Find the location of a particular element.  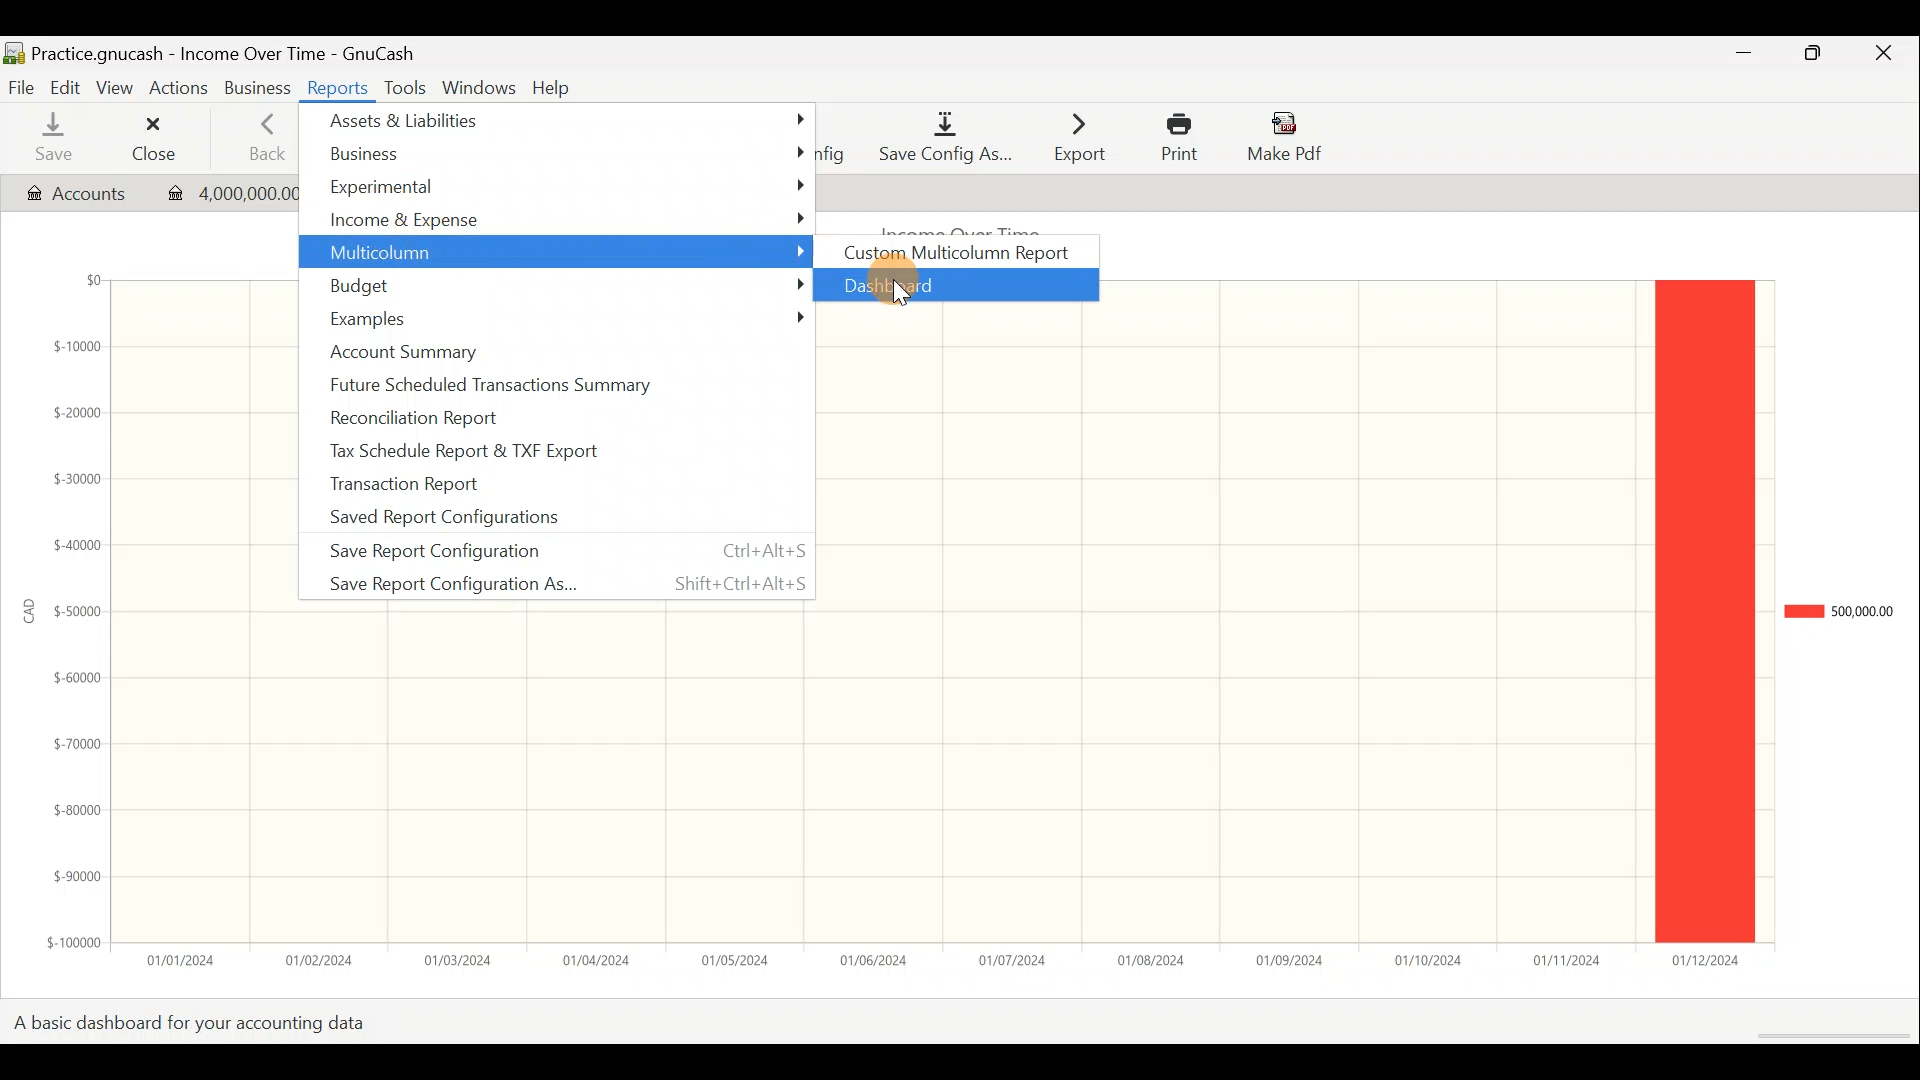

Income & expense is located at coordinates (560, 220).